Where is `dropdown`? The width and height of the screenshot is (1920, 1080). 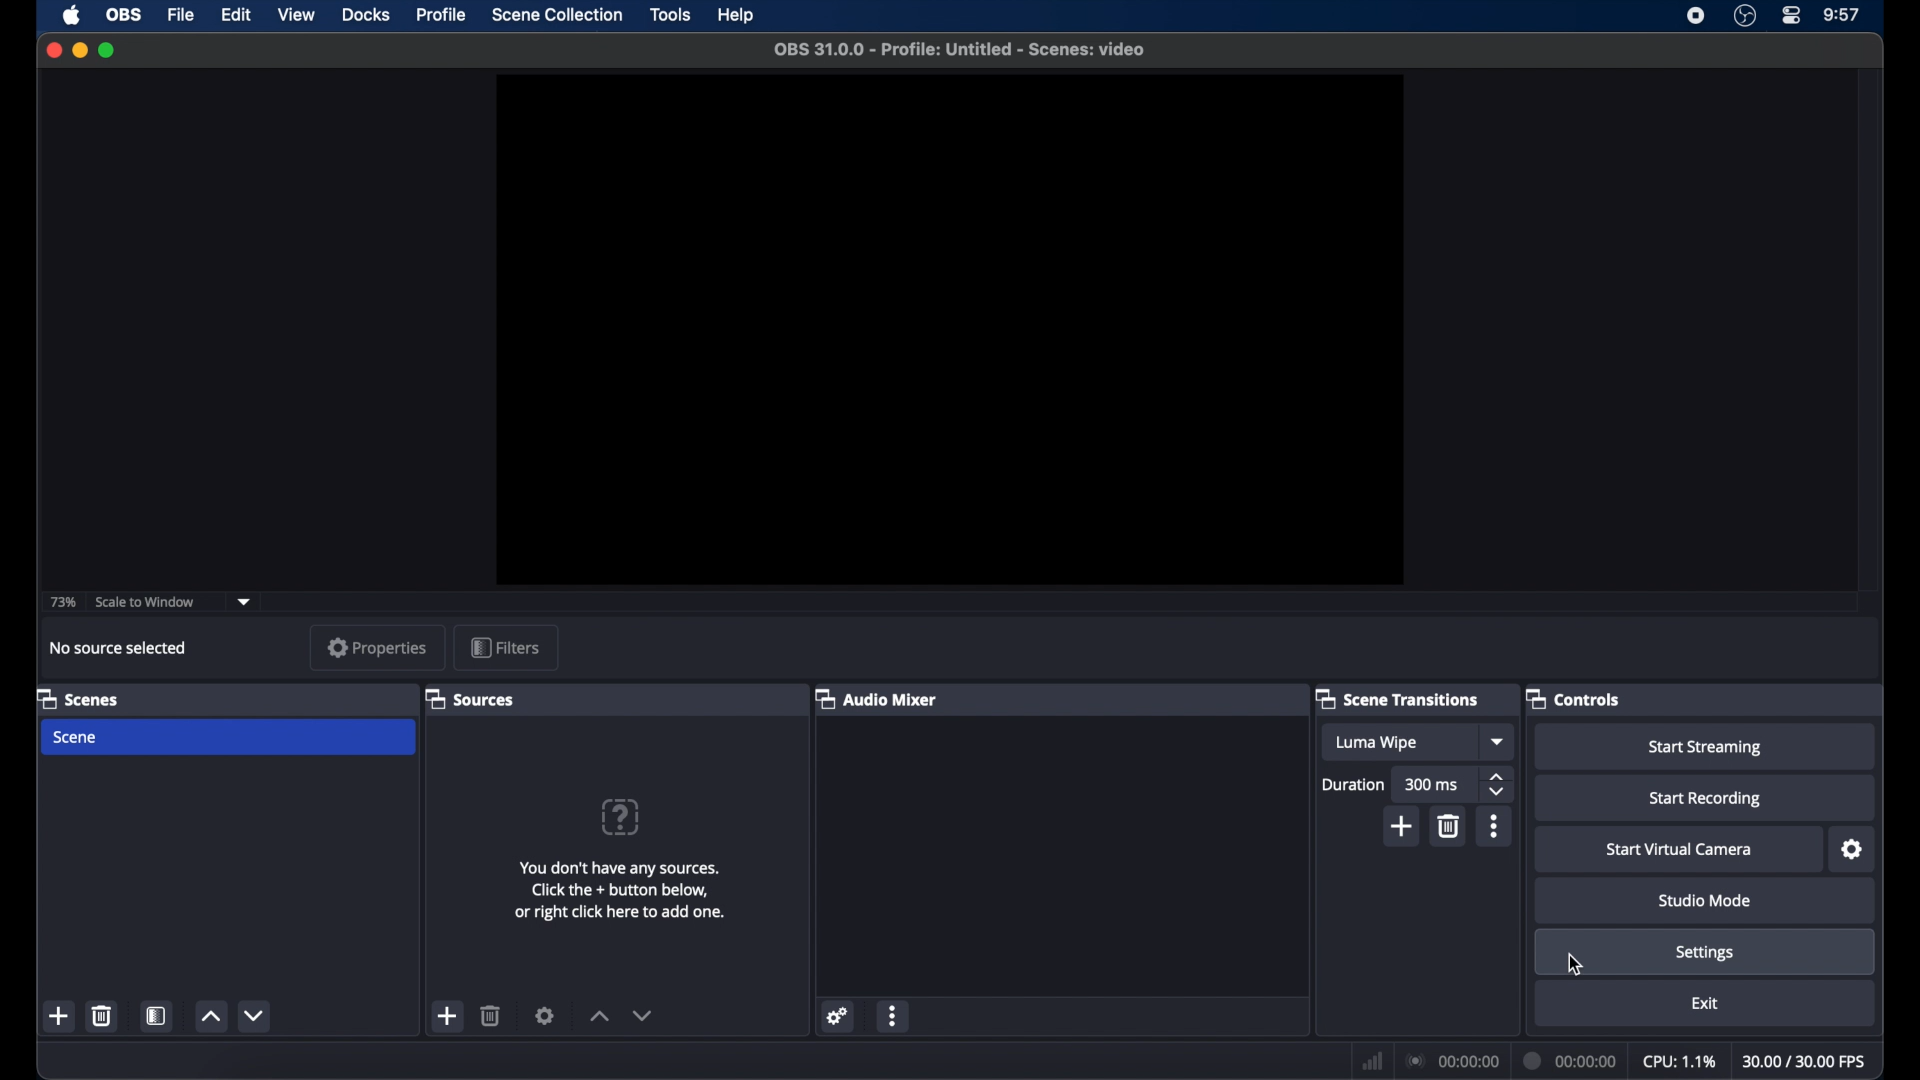
dropdown is located at coordinates (1499, 741).